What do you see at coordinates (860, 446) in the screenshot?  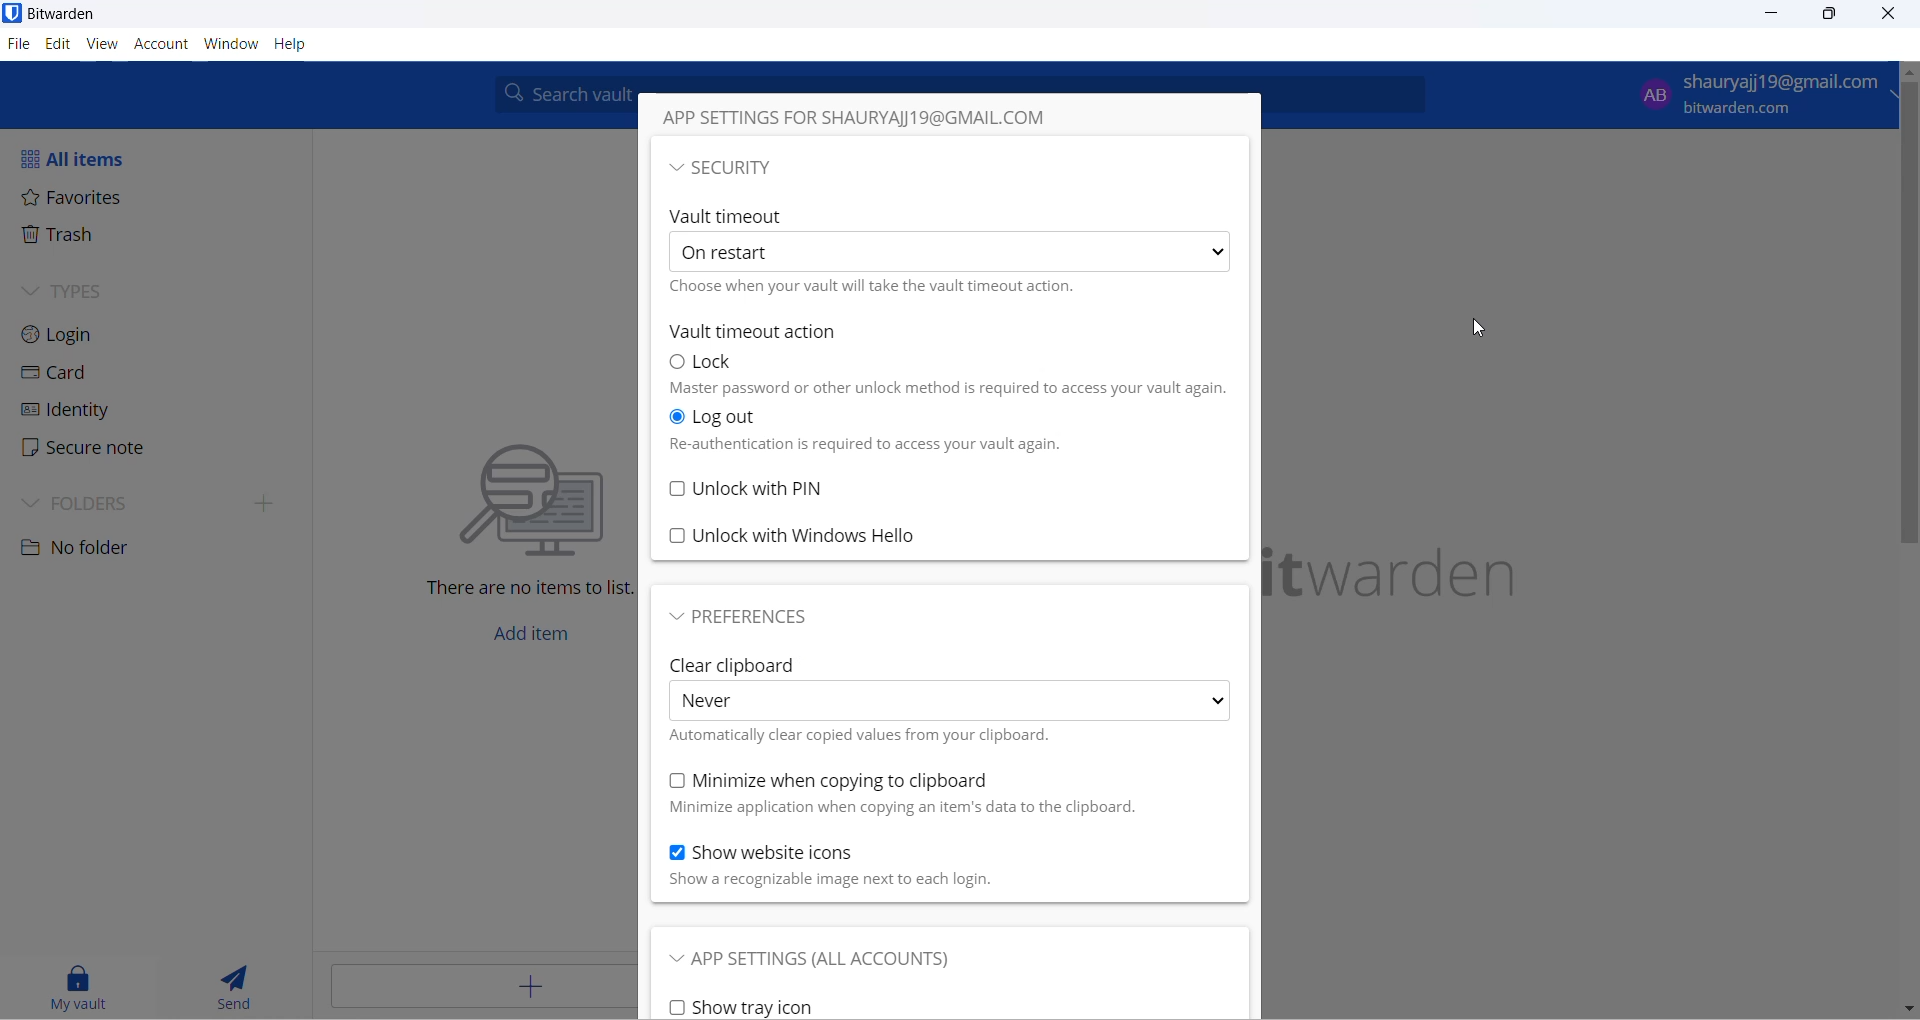 I see `text` at bounding box center [860, 446].